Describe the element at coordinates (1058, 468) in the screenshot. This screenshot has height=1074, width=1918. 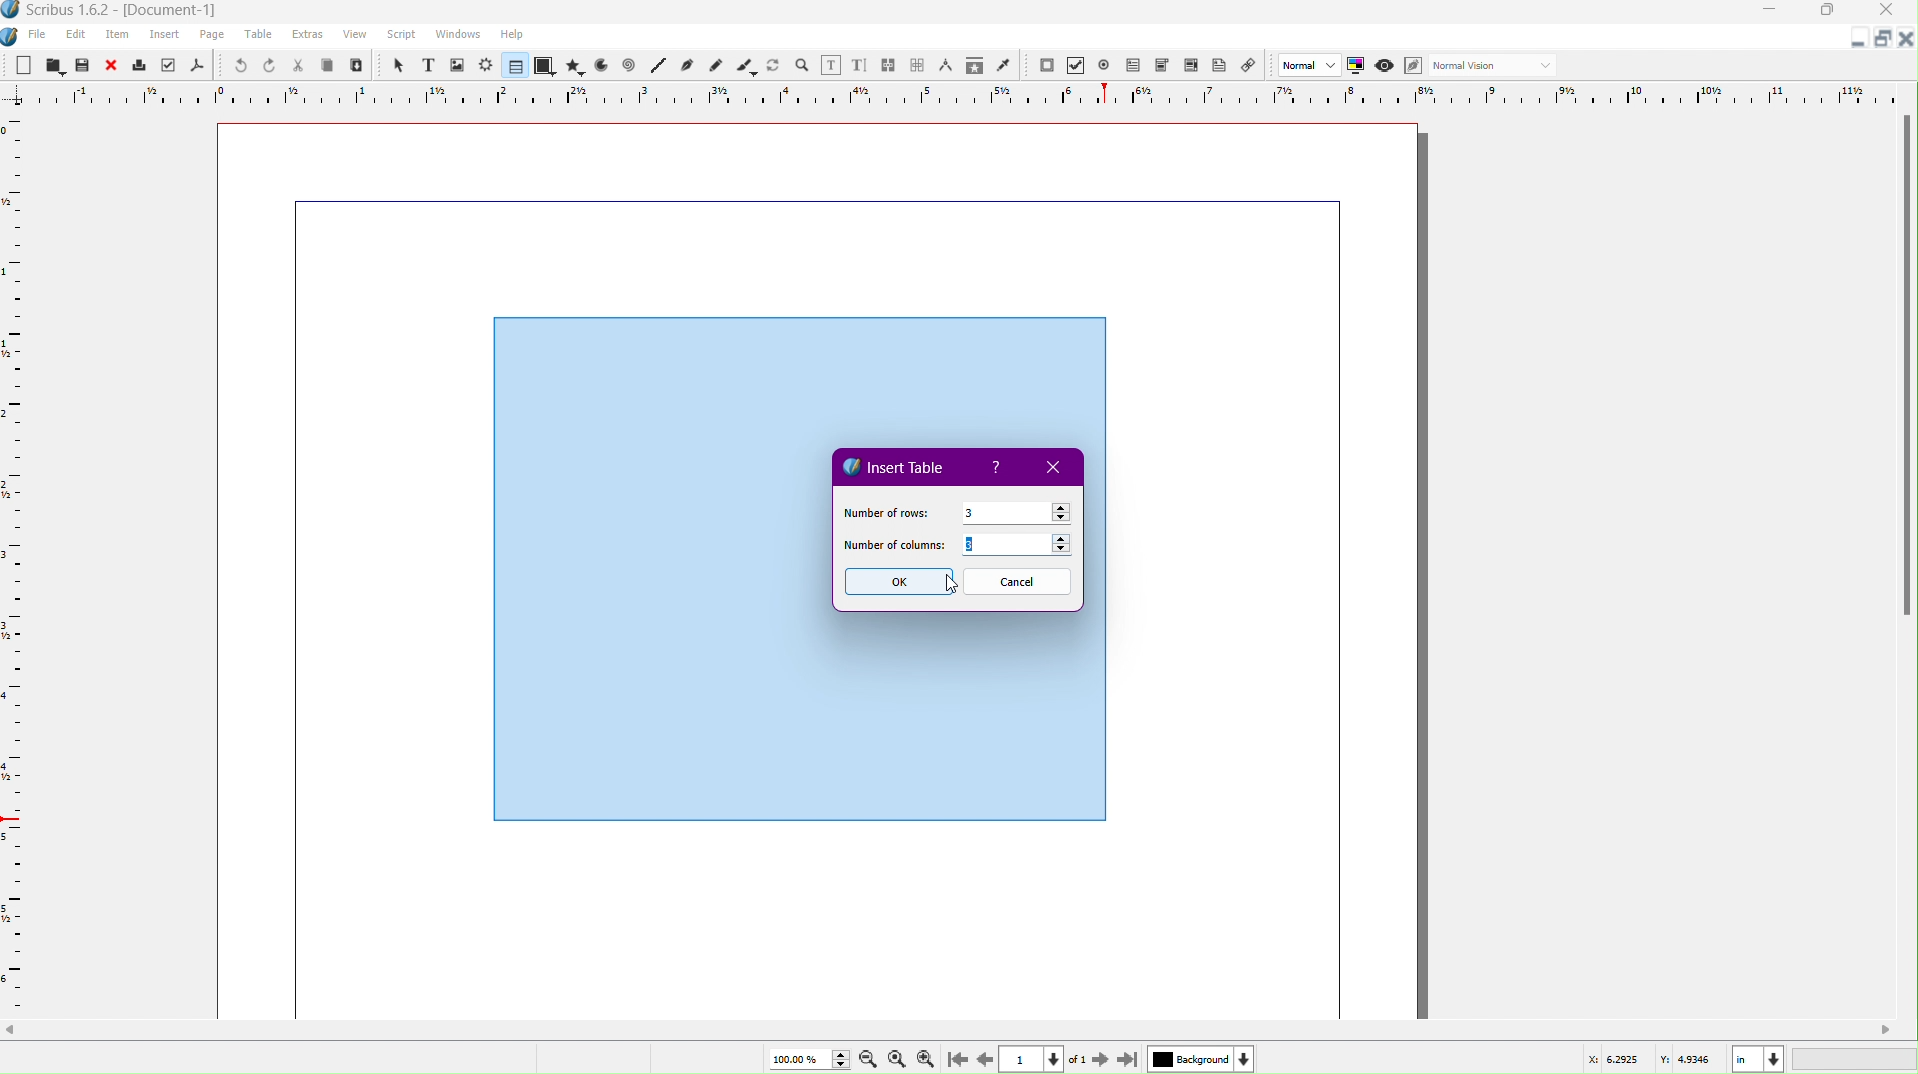
I see `Close` at that location.